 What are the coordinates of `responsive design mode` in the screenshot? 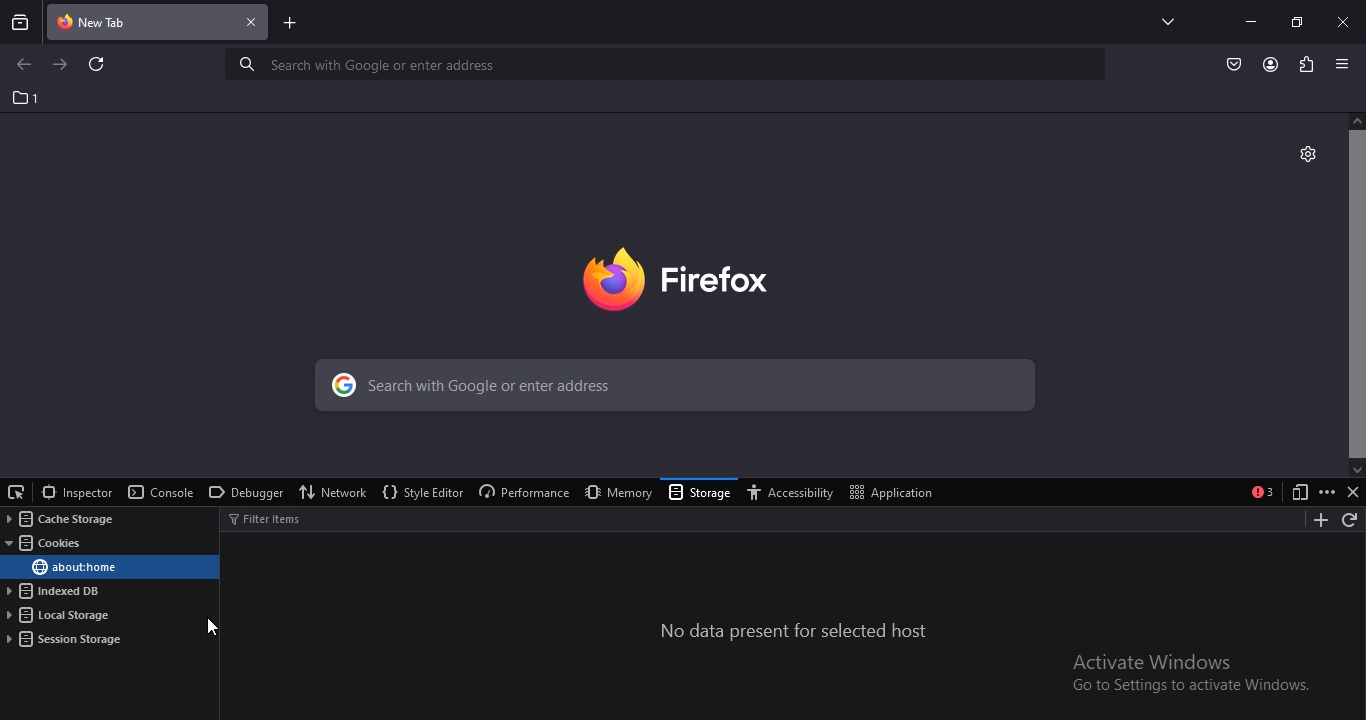 It's located at (1296, 493).